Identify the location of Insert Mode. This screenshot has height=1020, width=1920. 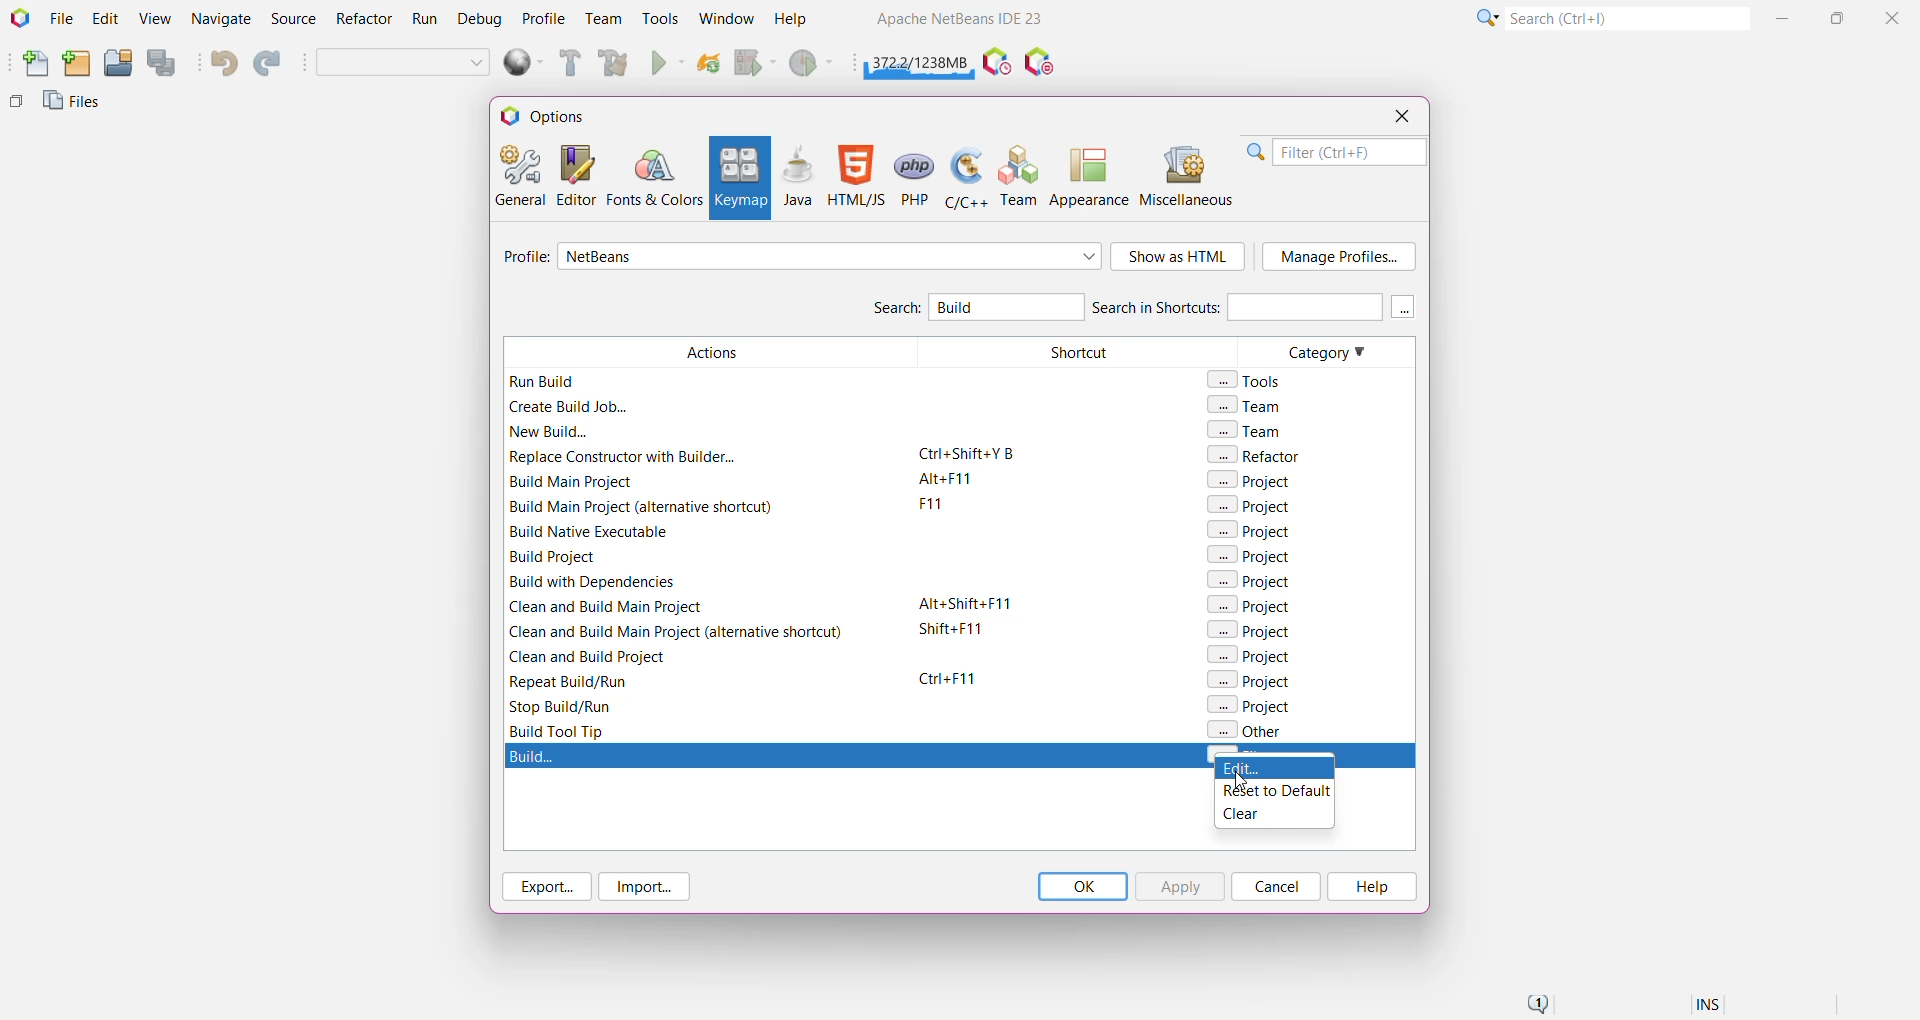
(1710, 1007).